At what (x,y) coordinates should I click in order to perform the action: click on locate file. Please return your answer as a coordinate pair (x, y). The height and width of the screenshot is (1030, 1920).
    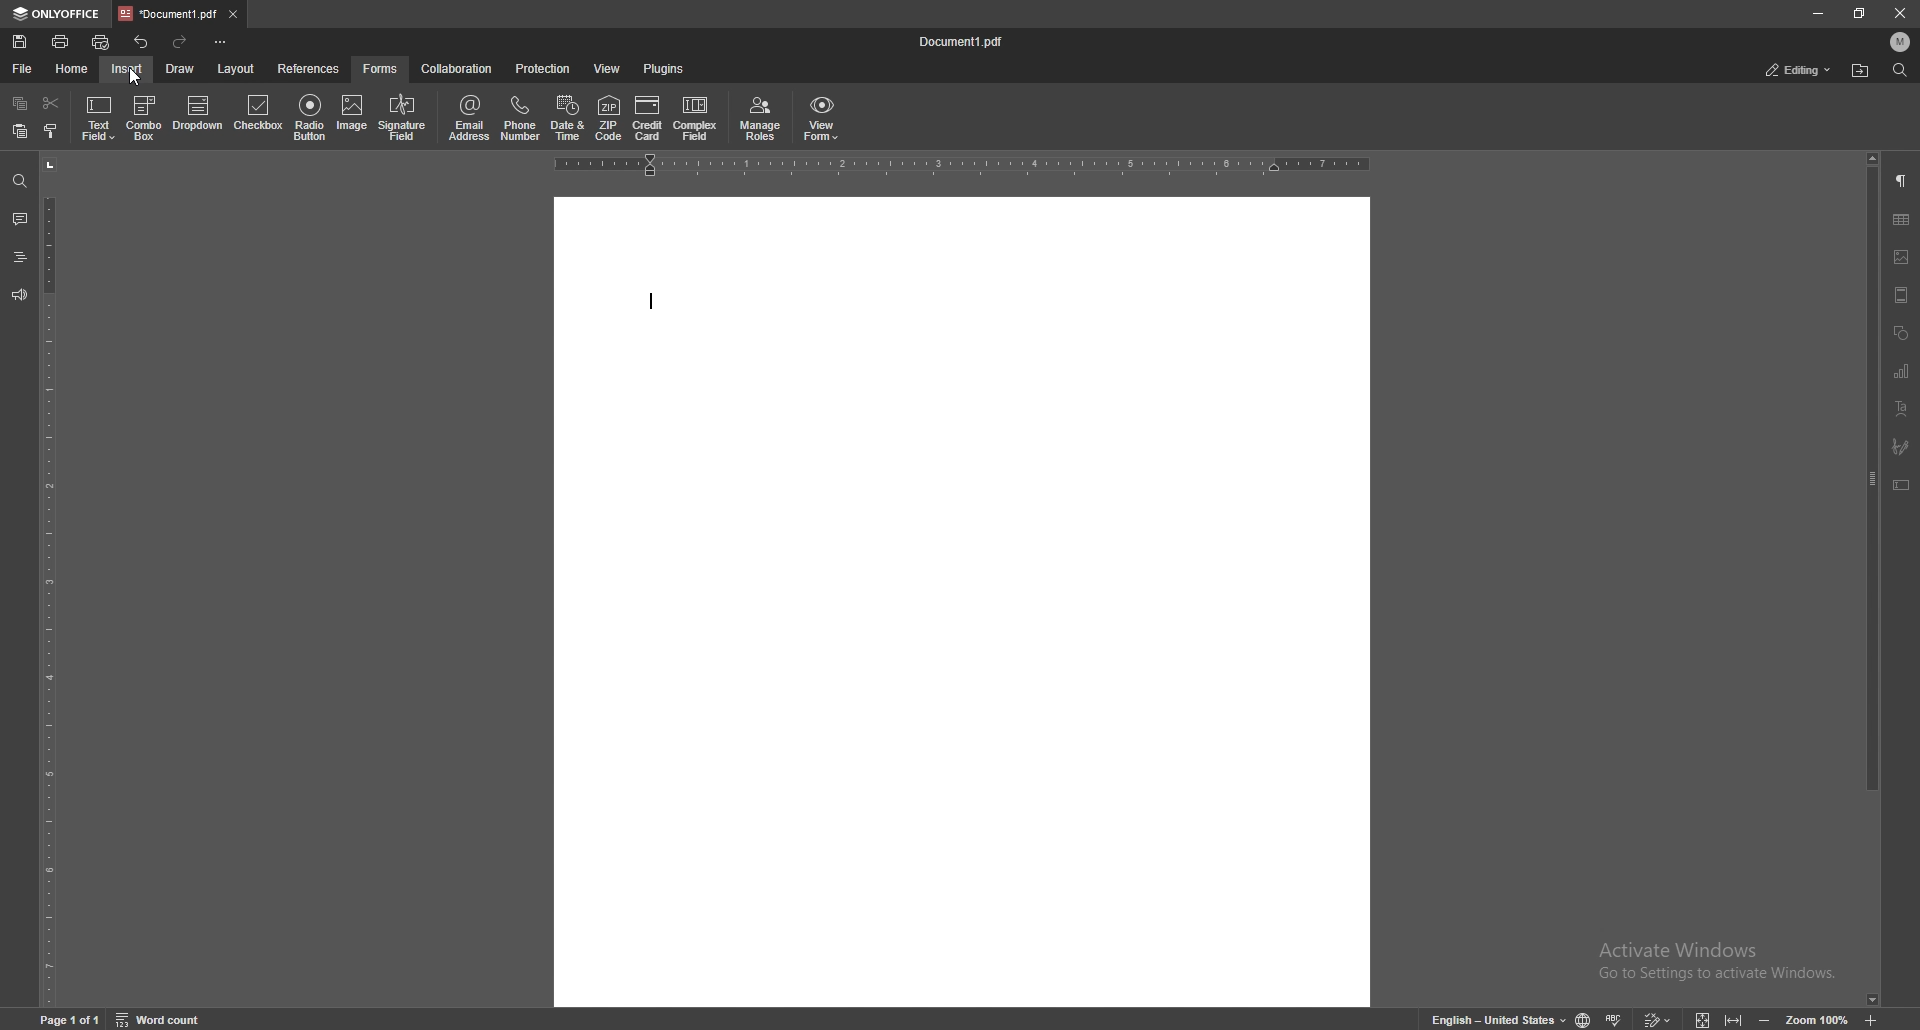
    Looking at the image, I should click on (1862, 70).